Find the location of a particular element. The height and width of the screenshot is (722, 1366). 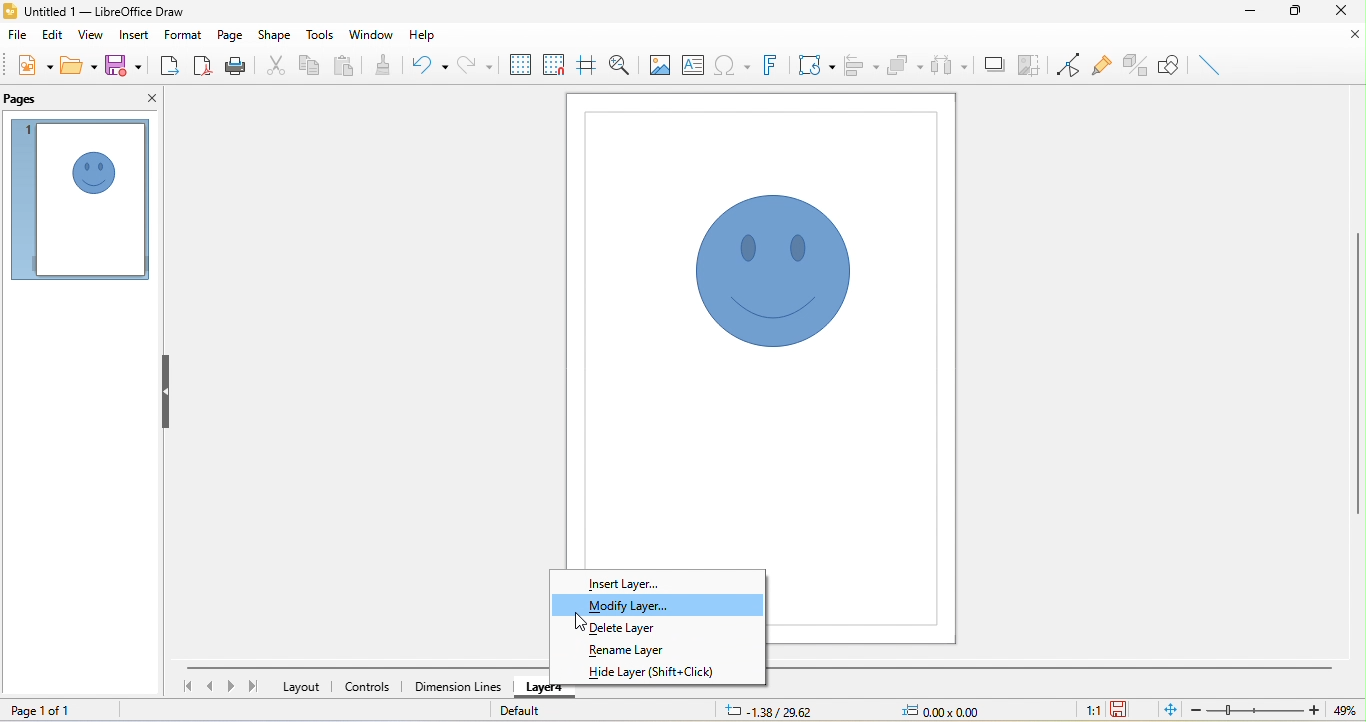

view is located at coordinates (88, 35).